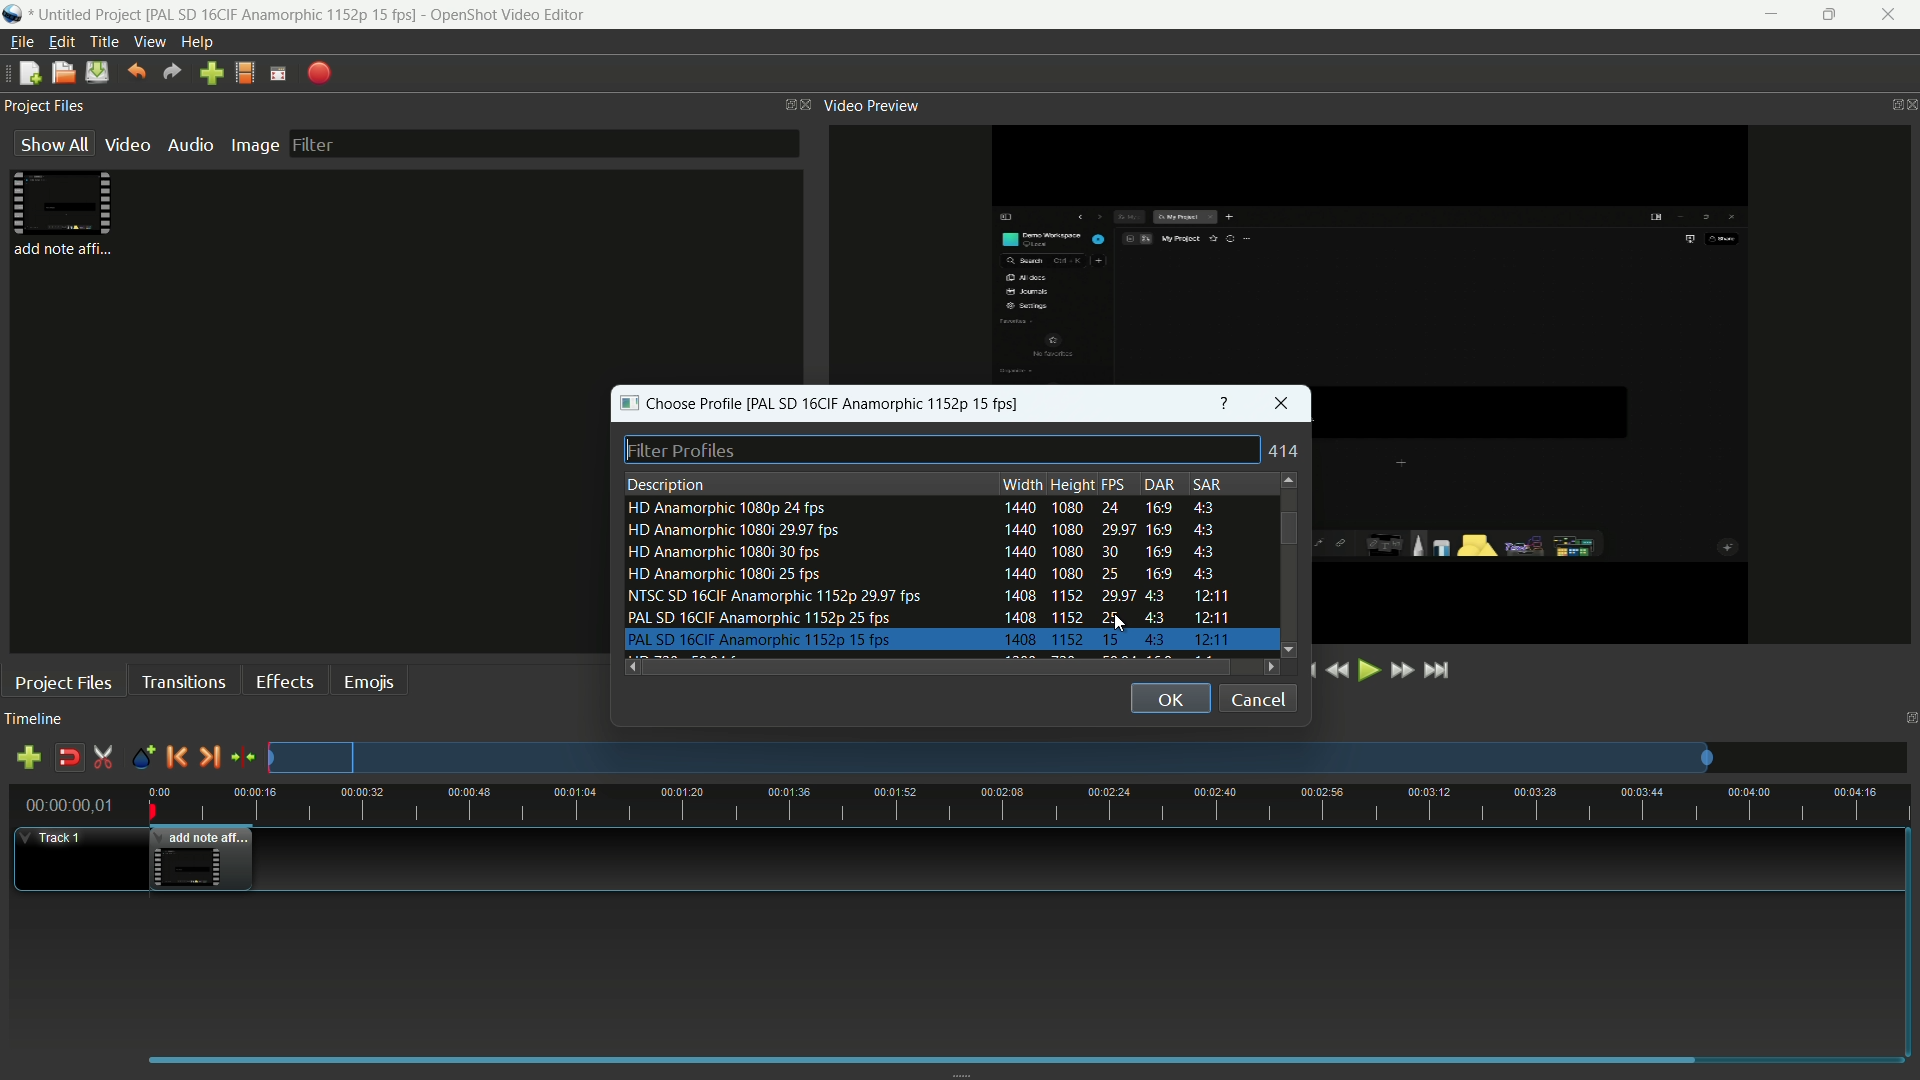  I want to click on new file, so click(25, 75).